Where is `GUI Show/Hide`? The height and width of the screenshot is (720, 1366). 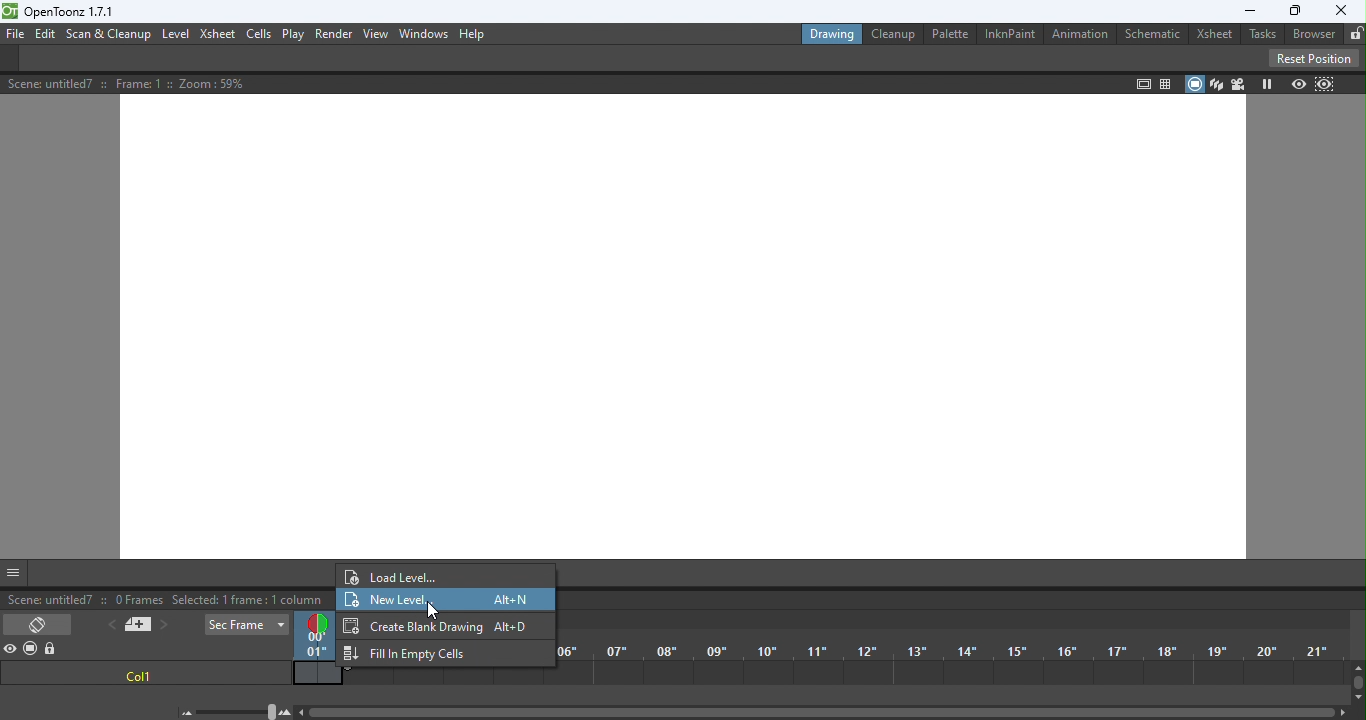
GUI Show/Hide is located at coordinates (14, 573).